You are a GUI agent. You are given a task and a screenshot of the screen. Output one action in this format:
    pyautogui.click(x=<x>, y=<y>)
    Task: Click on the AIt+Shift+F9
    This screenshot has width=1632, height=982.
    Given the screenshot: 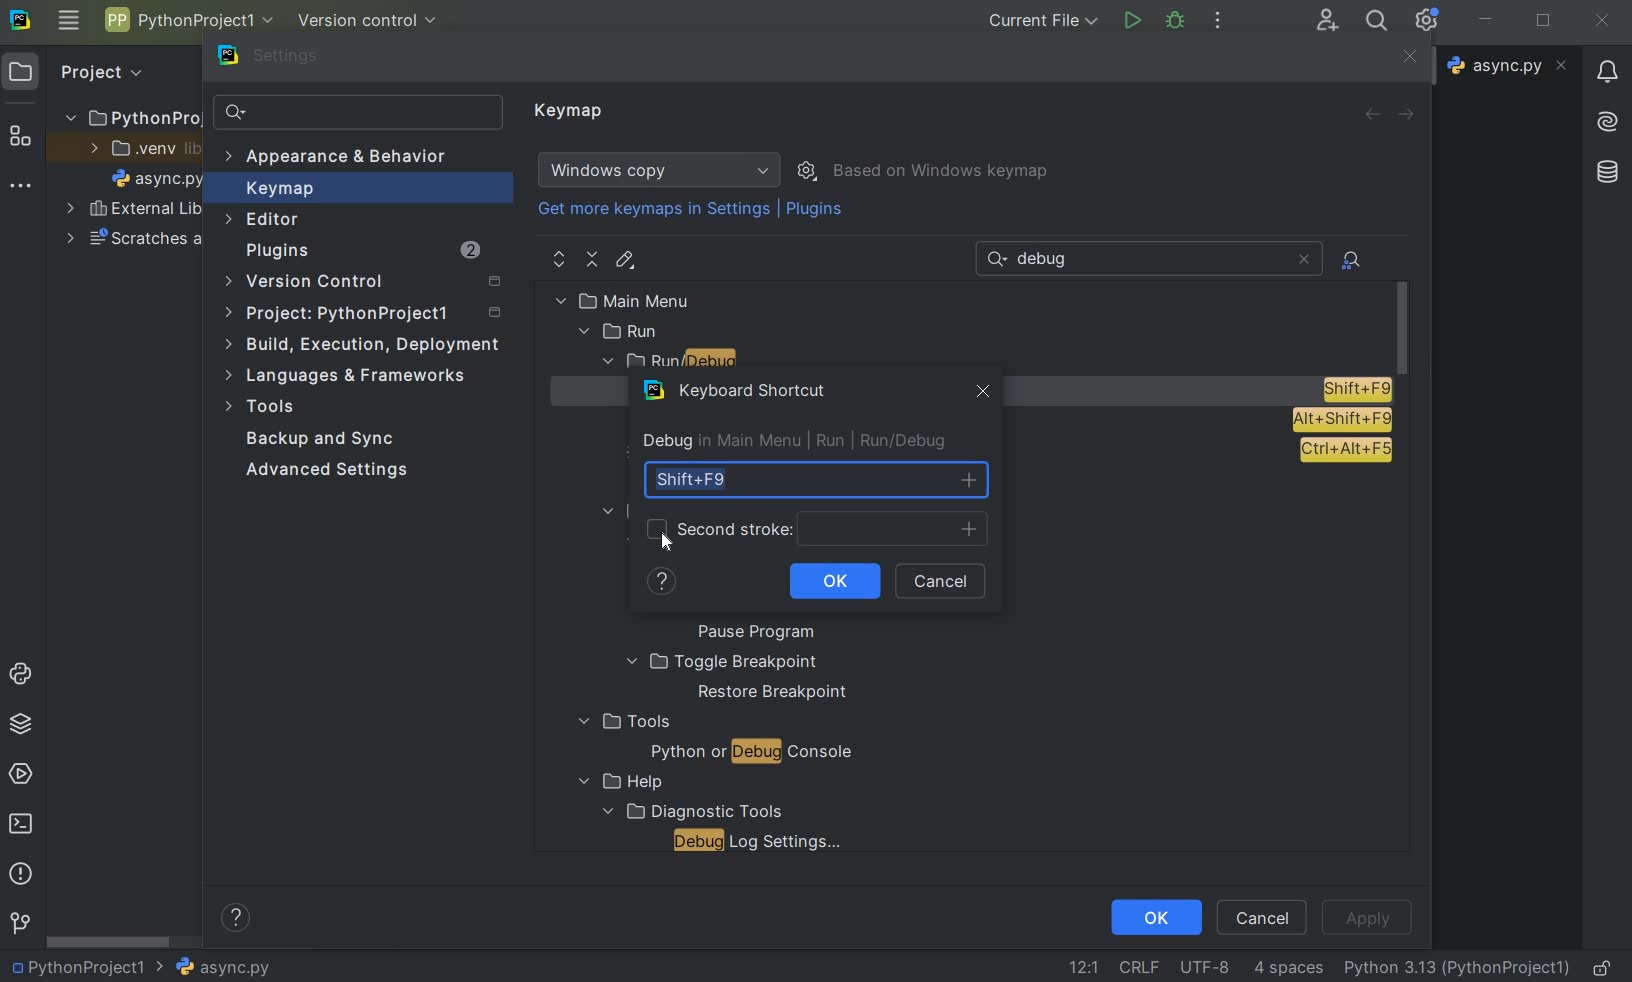 What is the action you would take?
    pyautogui.click(x=1342, y=420)
    